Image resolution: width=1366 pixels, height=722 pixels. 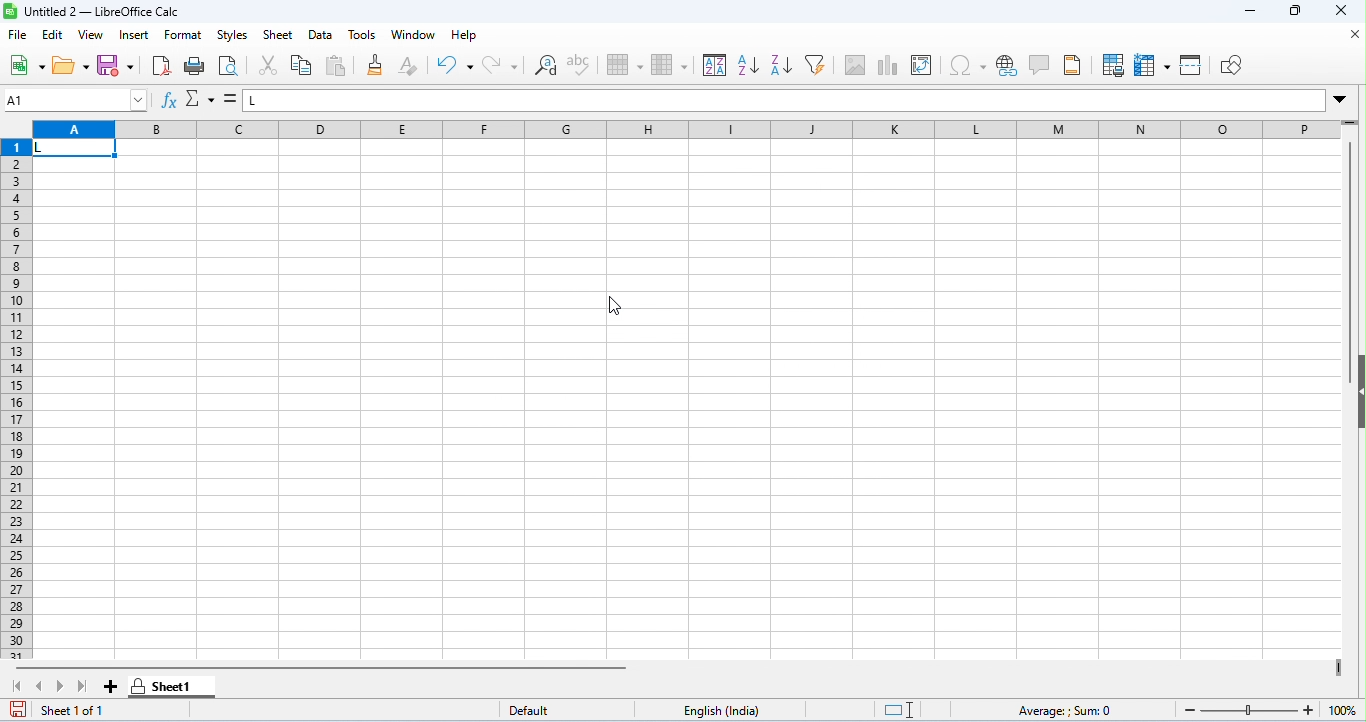 What do you see at coordinates (414, 65) in the screenshot?
I see `clear direct formatting ` at bounding box center [414, 65].